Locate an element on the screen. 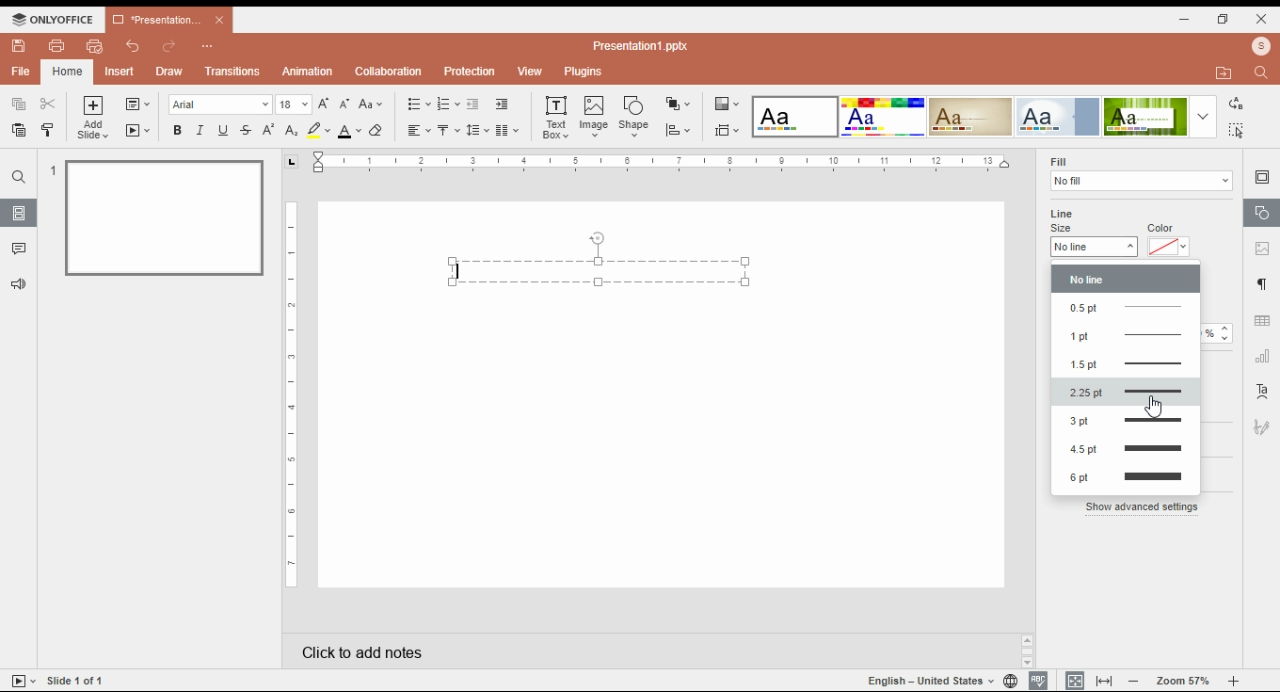 The width and height of the screenshot is (1280, 692). slide settings is located at coordinates (1263, 178).